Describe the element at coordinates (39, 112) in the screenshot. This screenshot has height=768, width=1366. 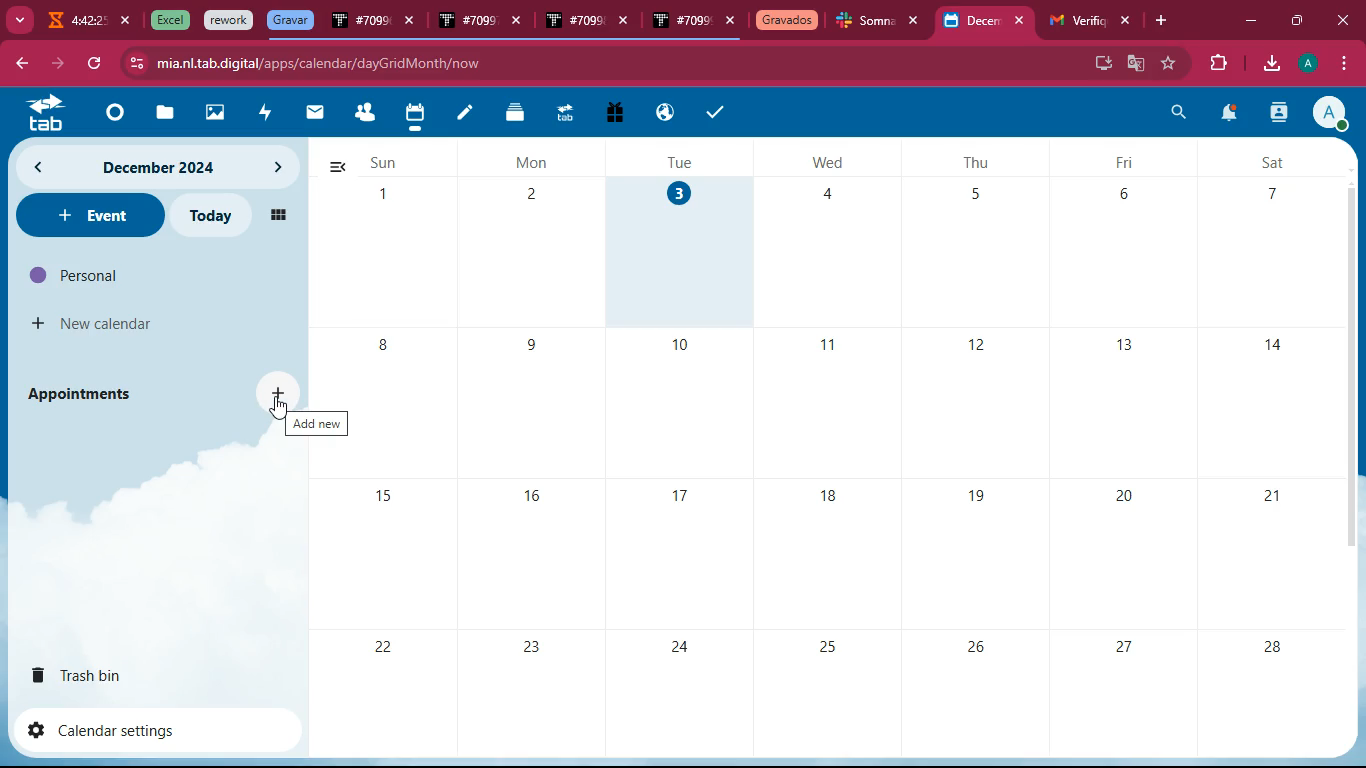
I see `tab` at that location.